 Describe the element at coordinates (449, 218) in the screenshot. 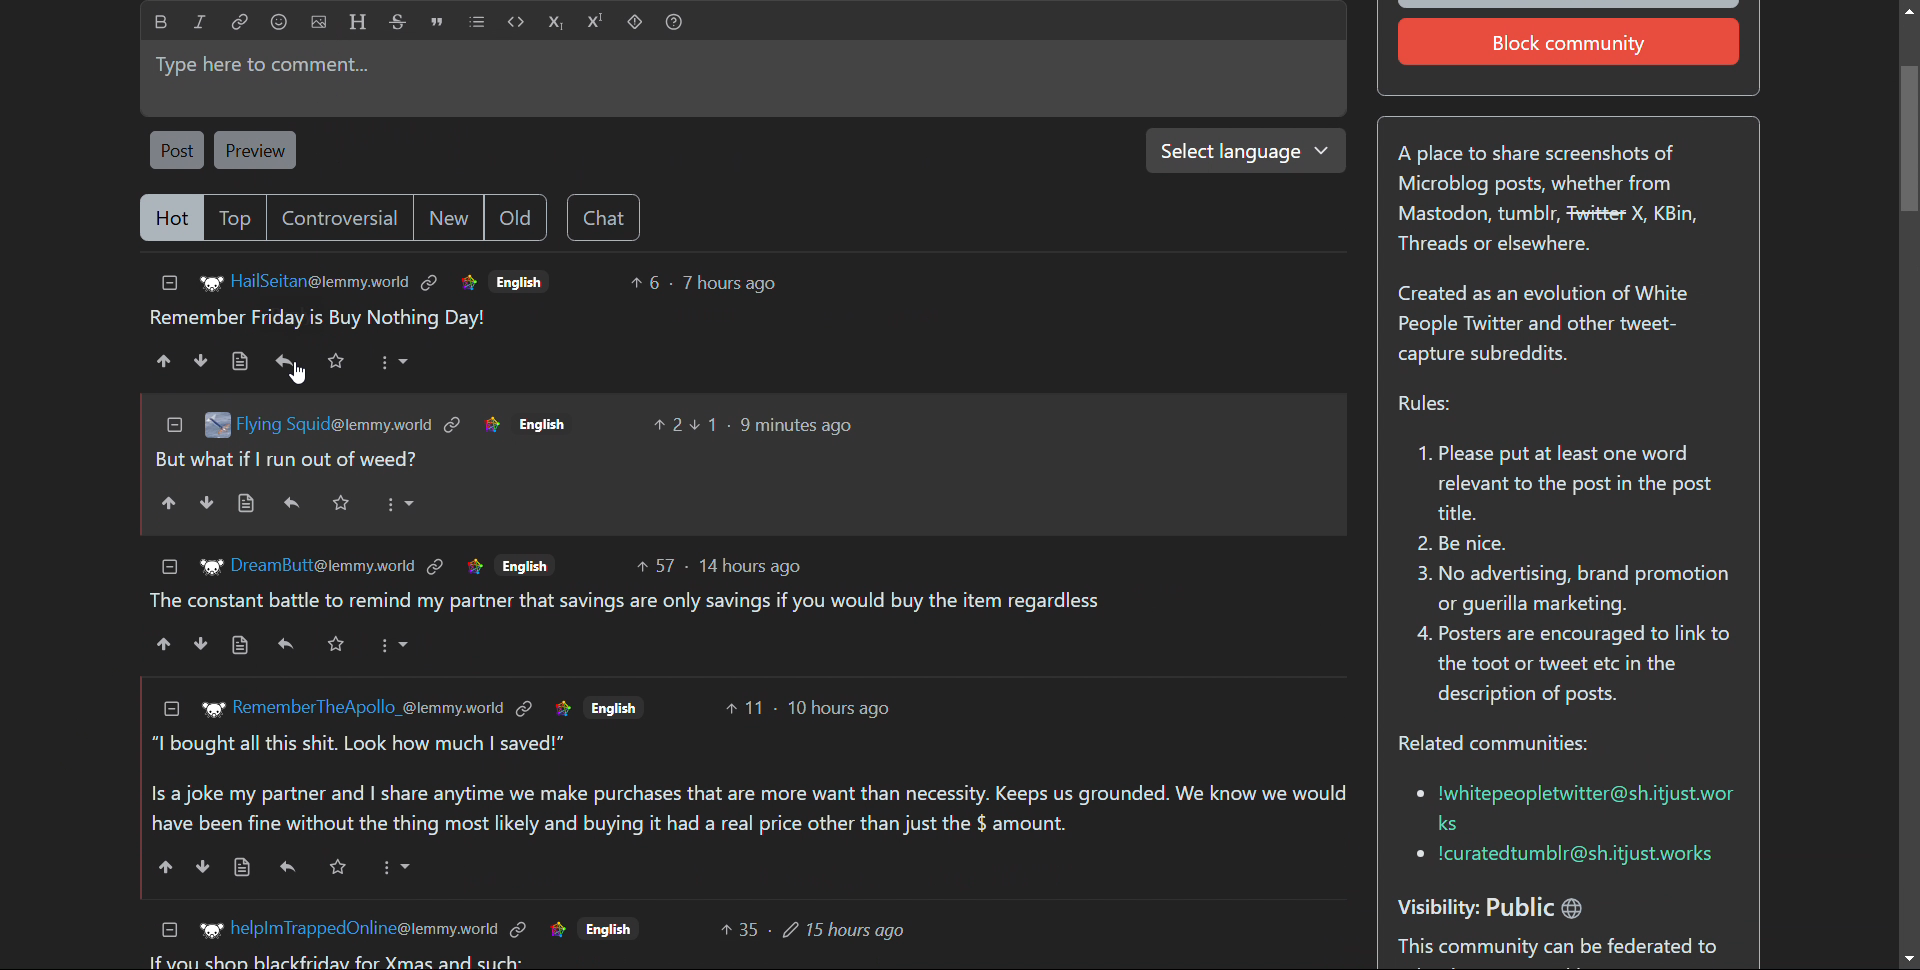

I see `new` at that location.